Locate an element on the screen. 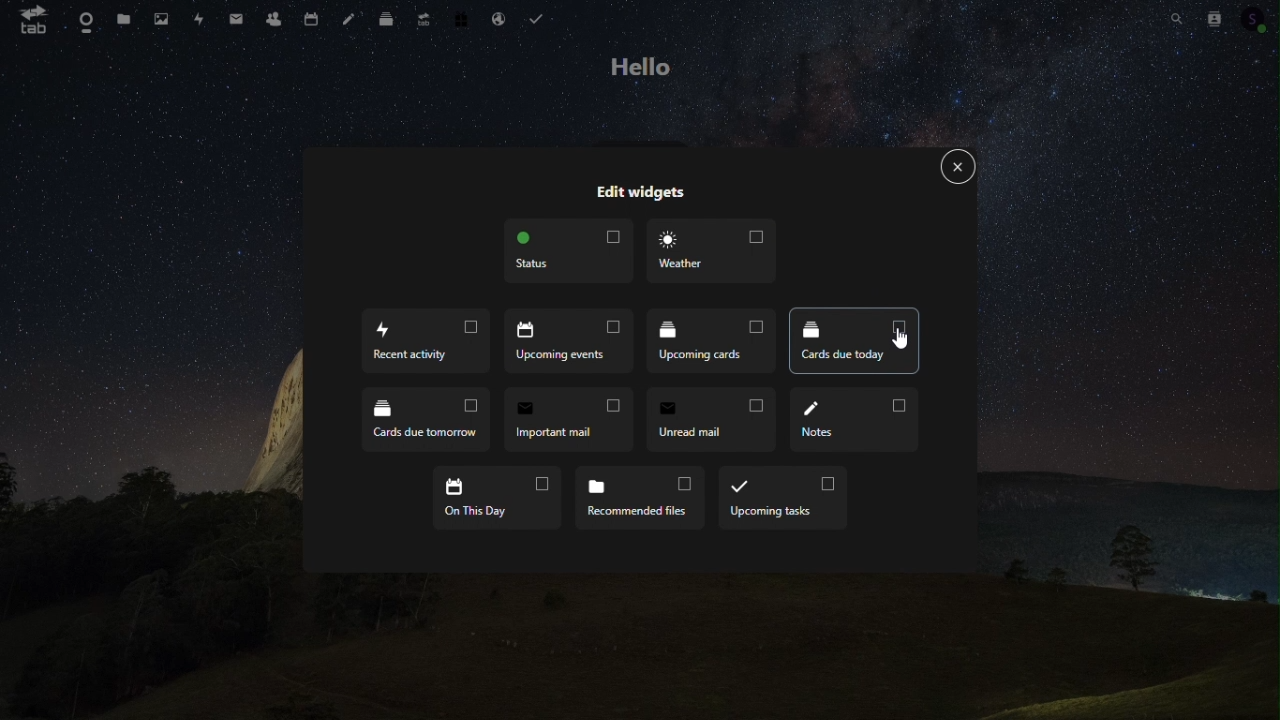 The width and height of the screenshot is (1280, 720). Account icon is located at coordinates (1260, 20).